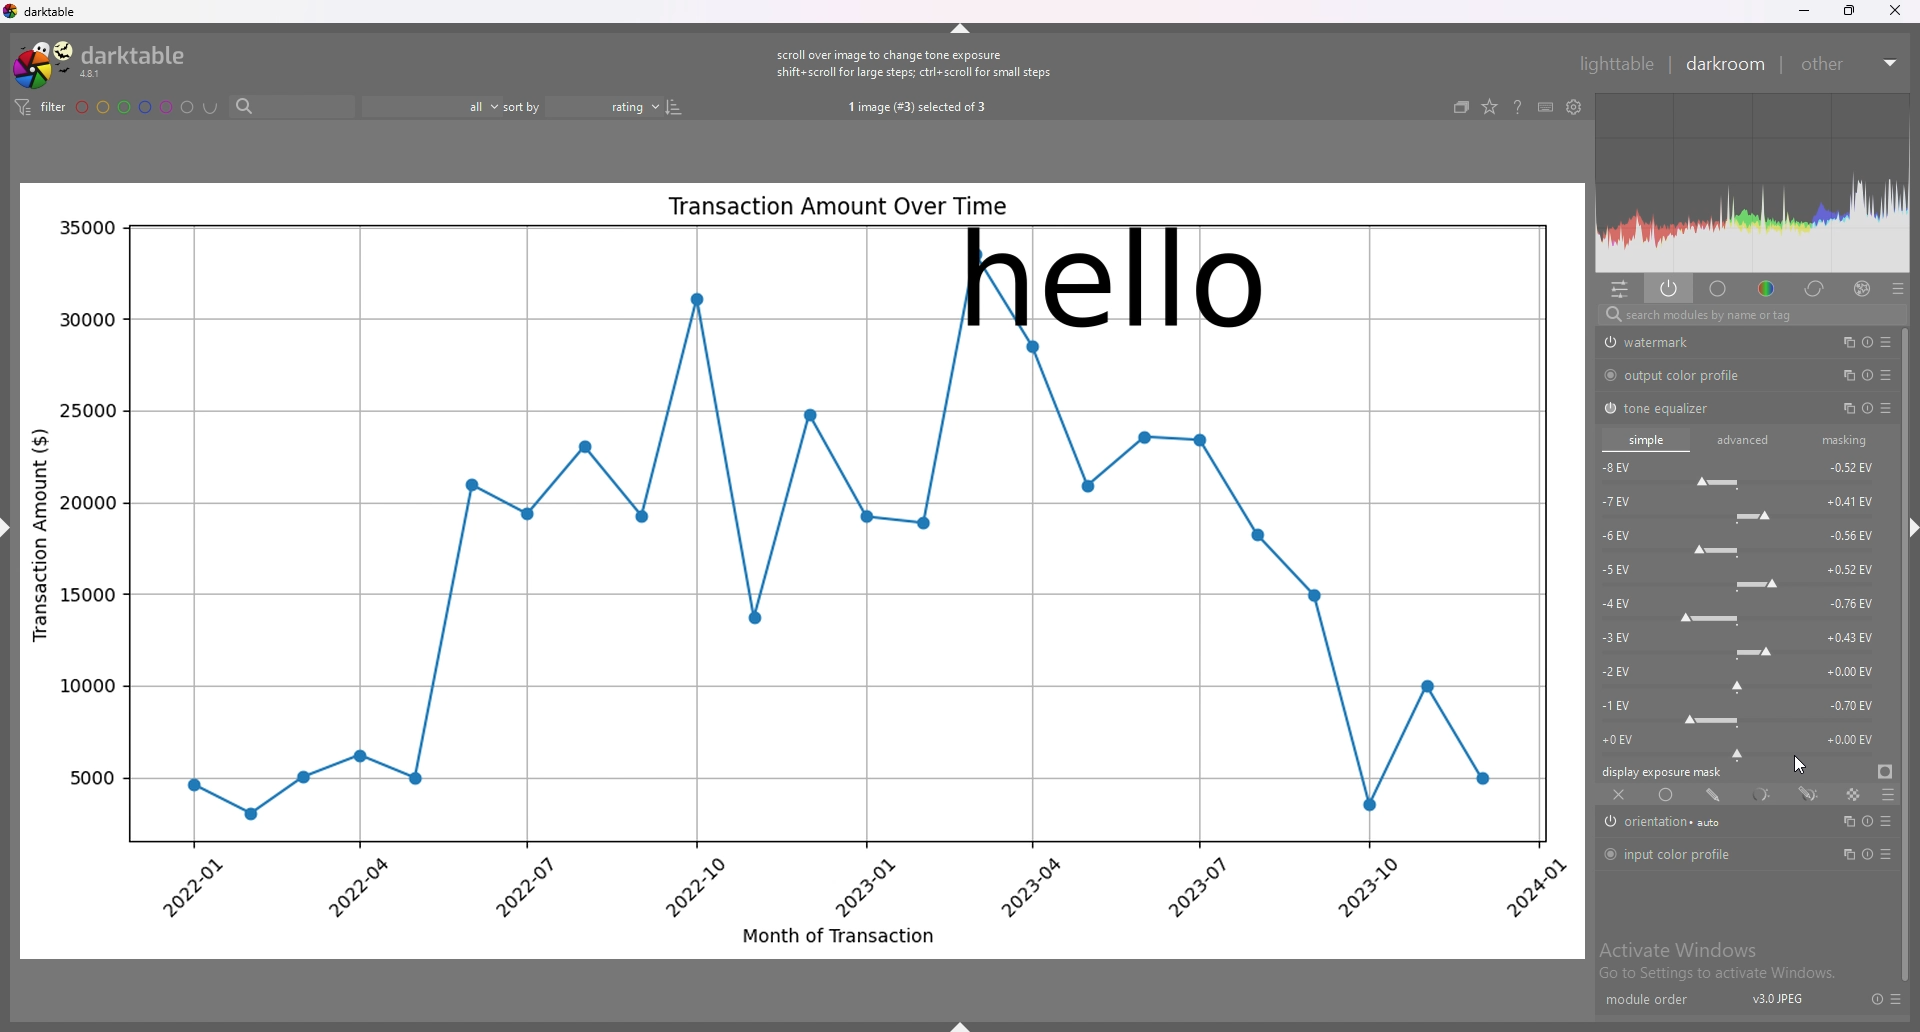 The width and height of the screenshot is (1920, 1032). What do you see at coordinates (134, 108) in the screenshot?
I see `color labels` at bounding box center [134, 108].